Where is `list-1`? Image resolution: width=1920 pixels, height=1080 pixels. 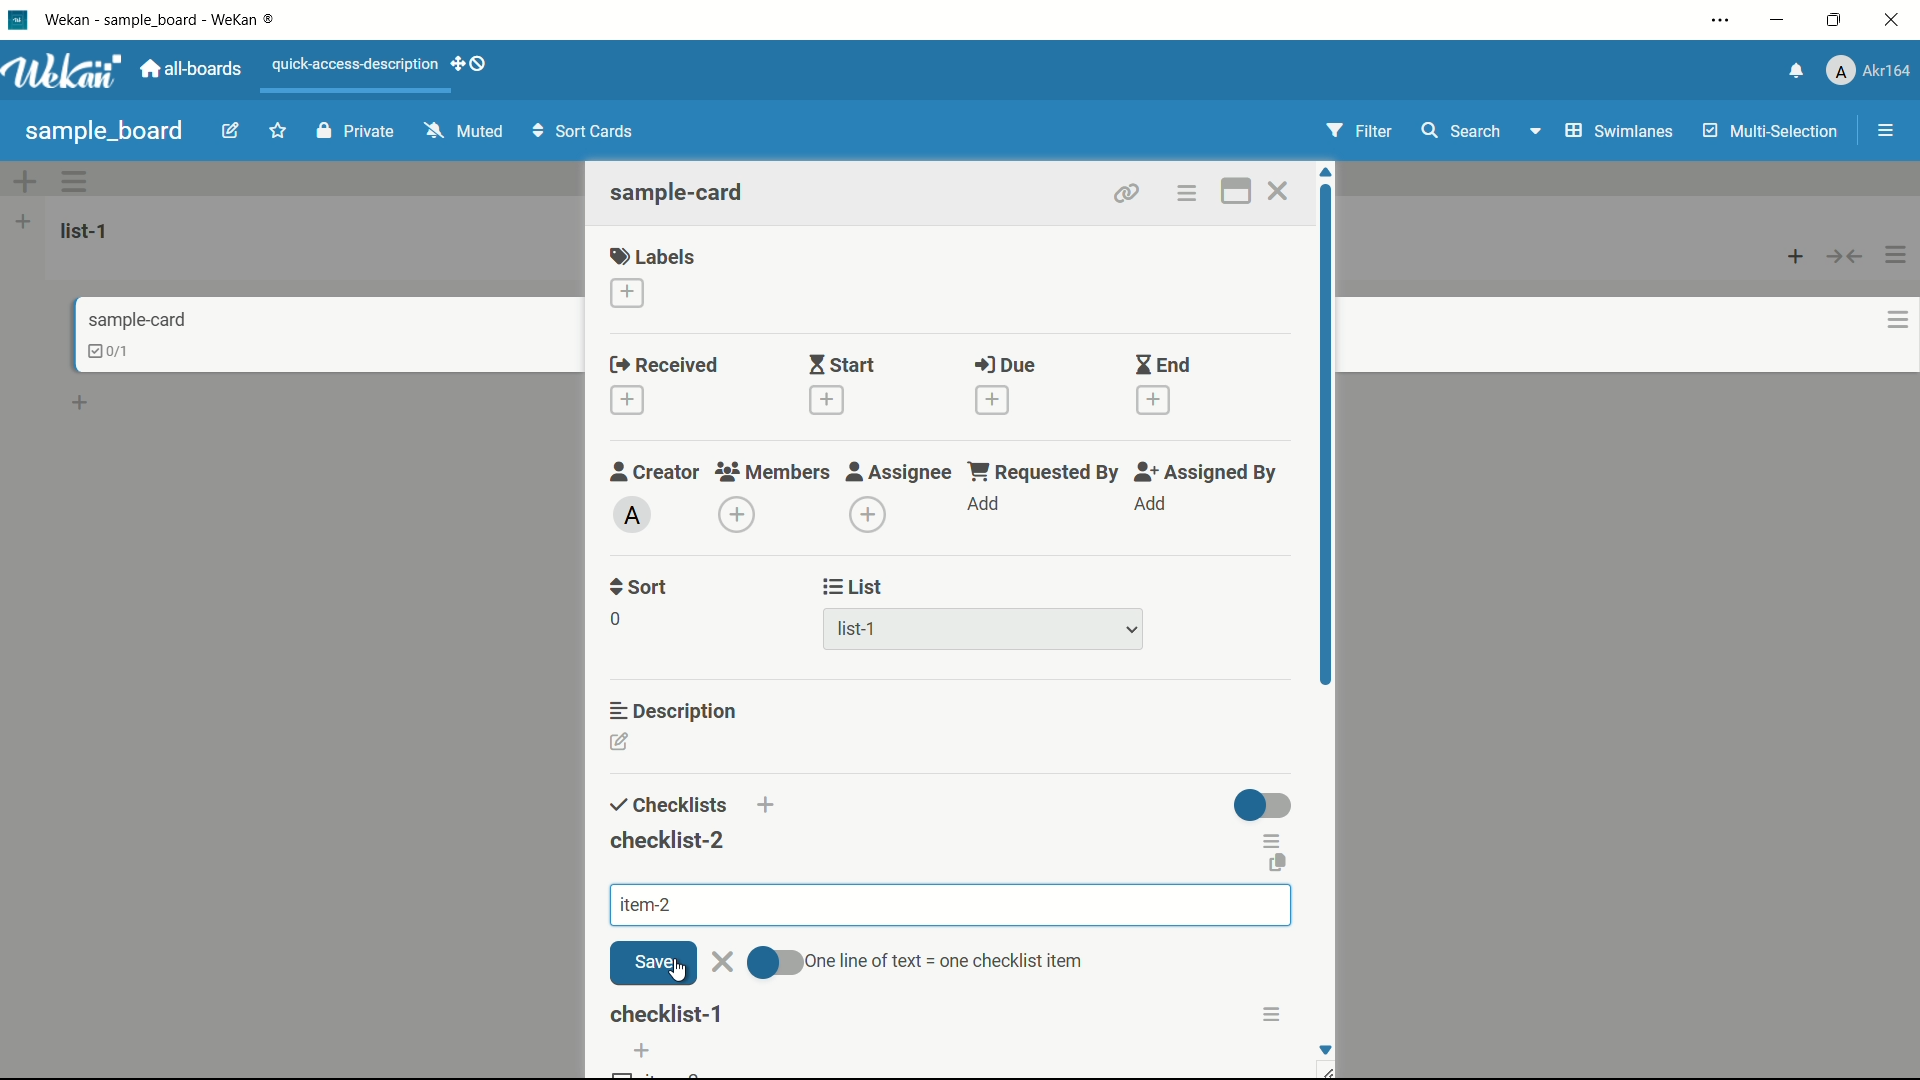
list-1 is located at coordinates (860, 633).